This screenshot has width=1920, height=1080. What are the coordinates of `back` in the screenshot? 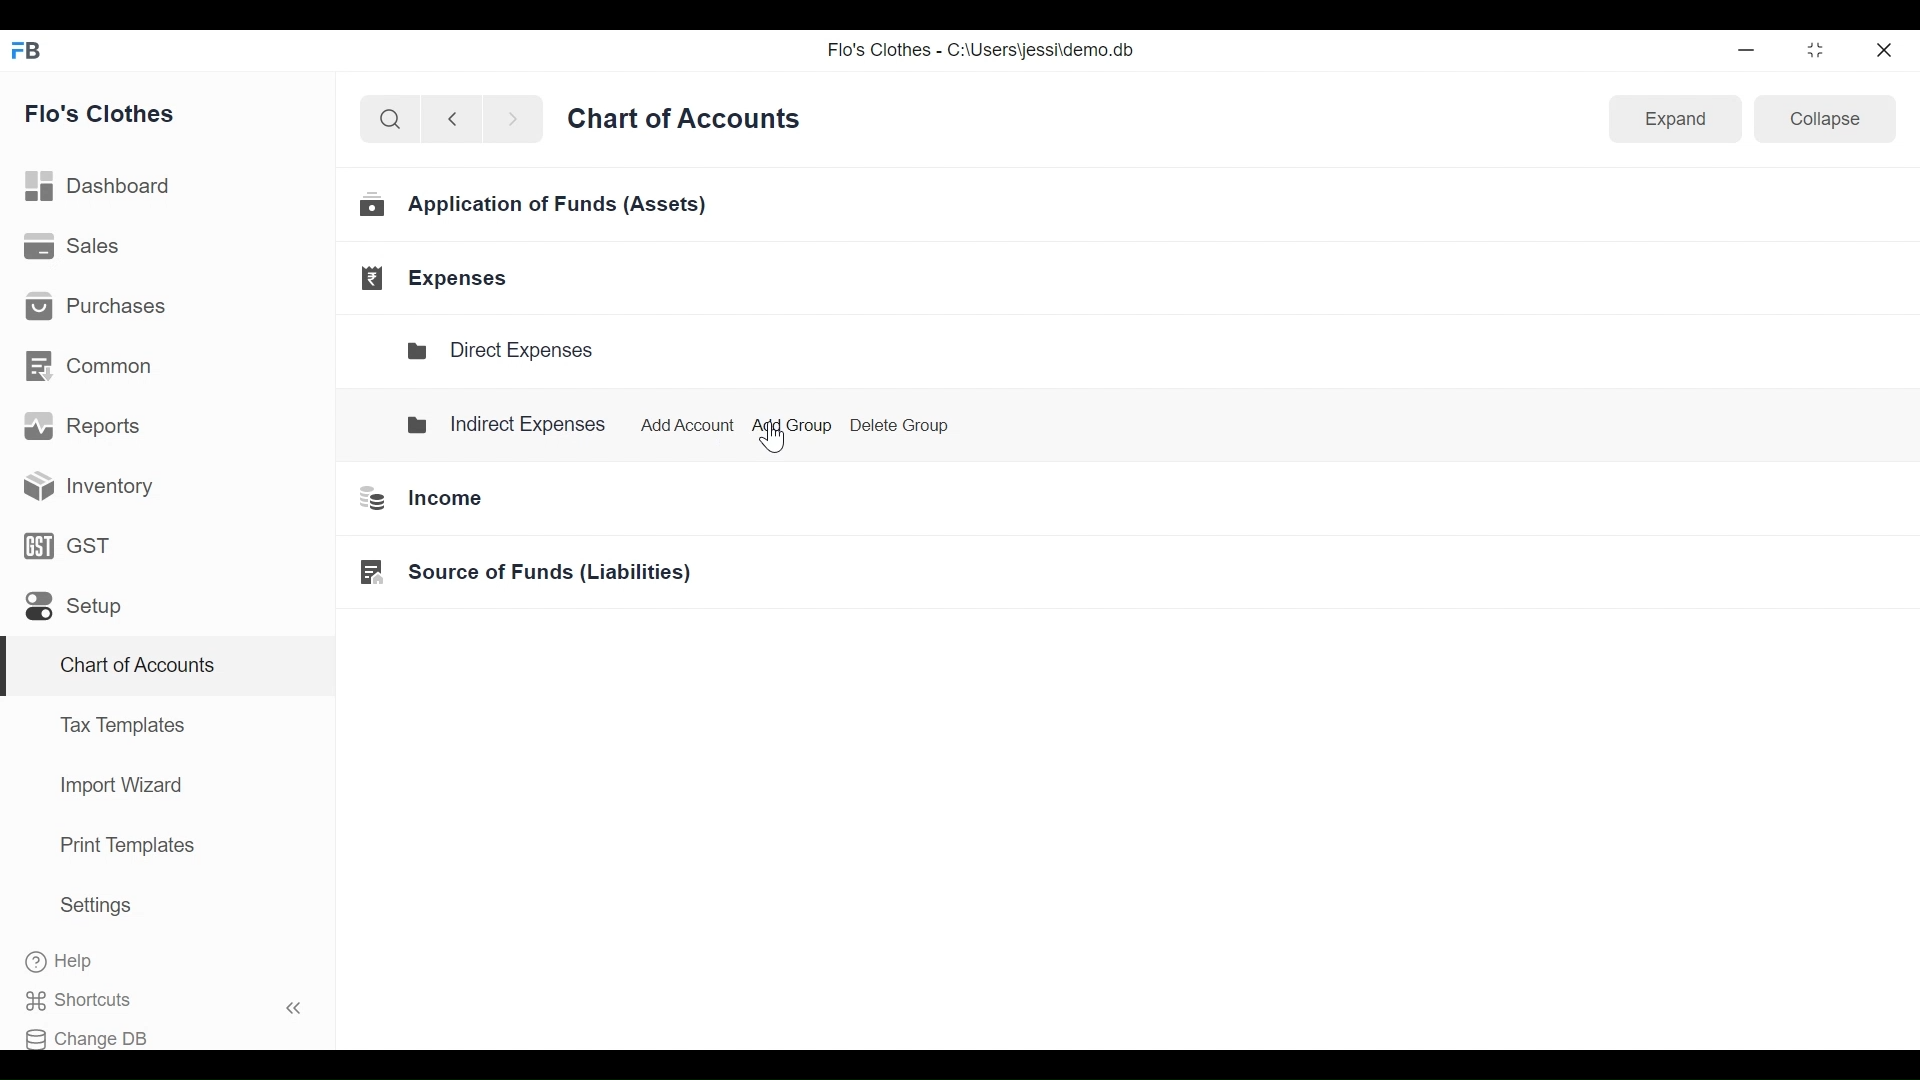 It's located at (460, 122).